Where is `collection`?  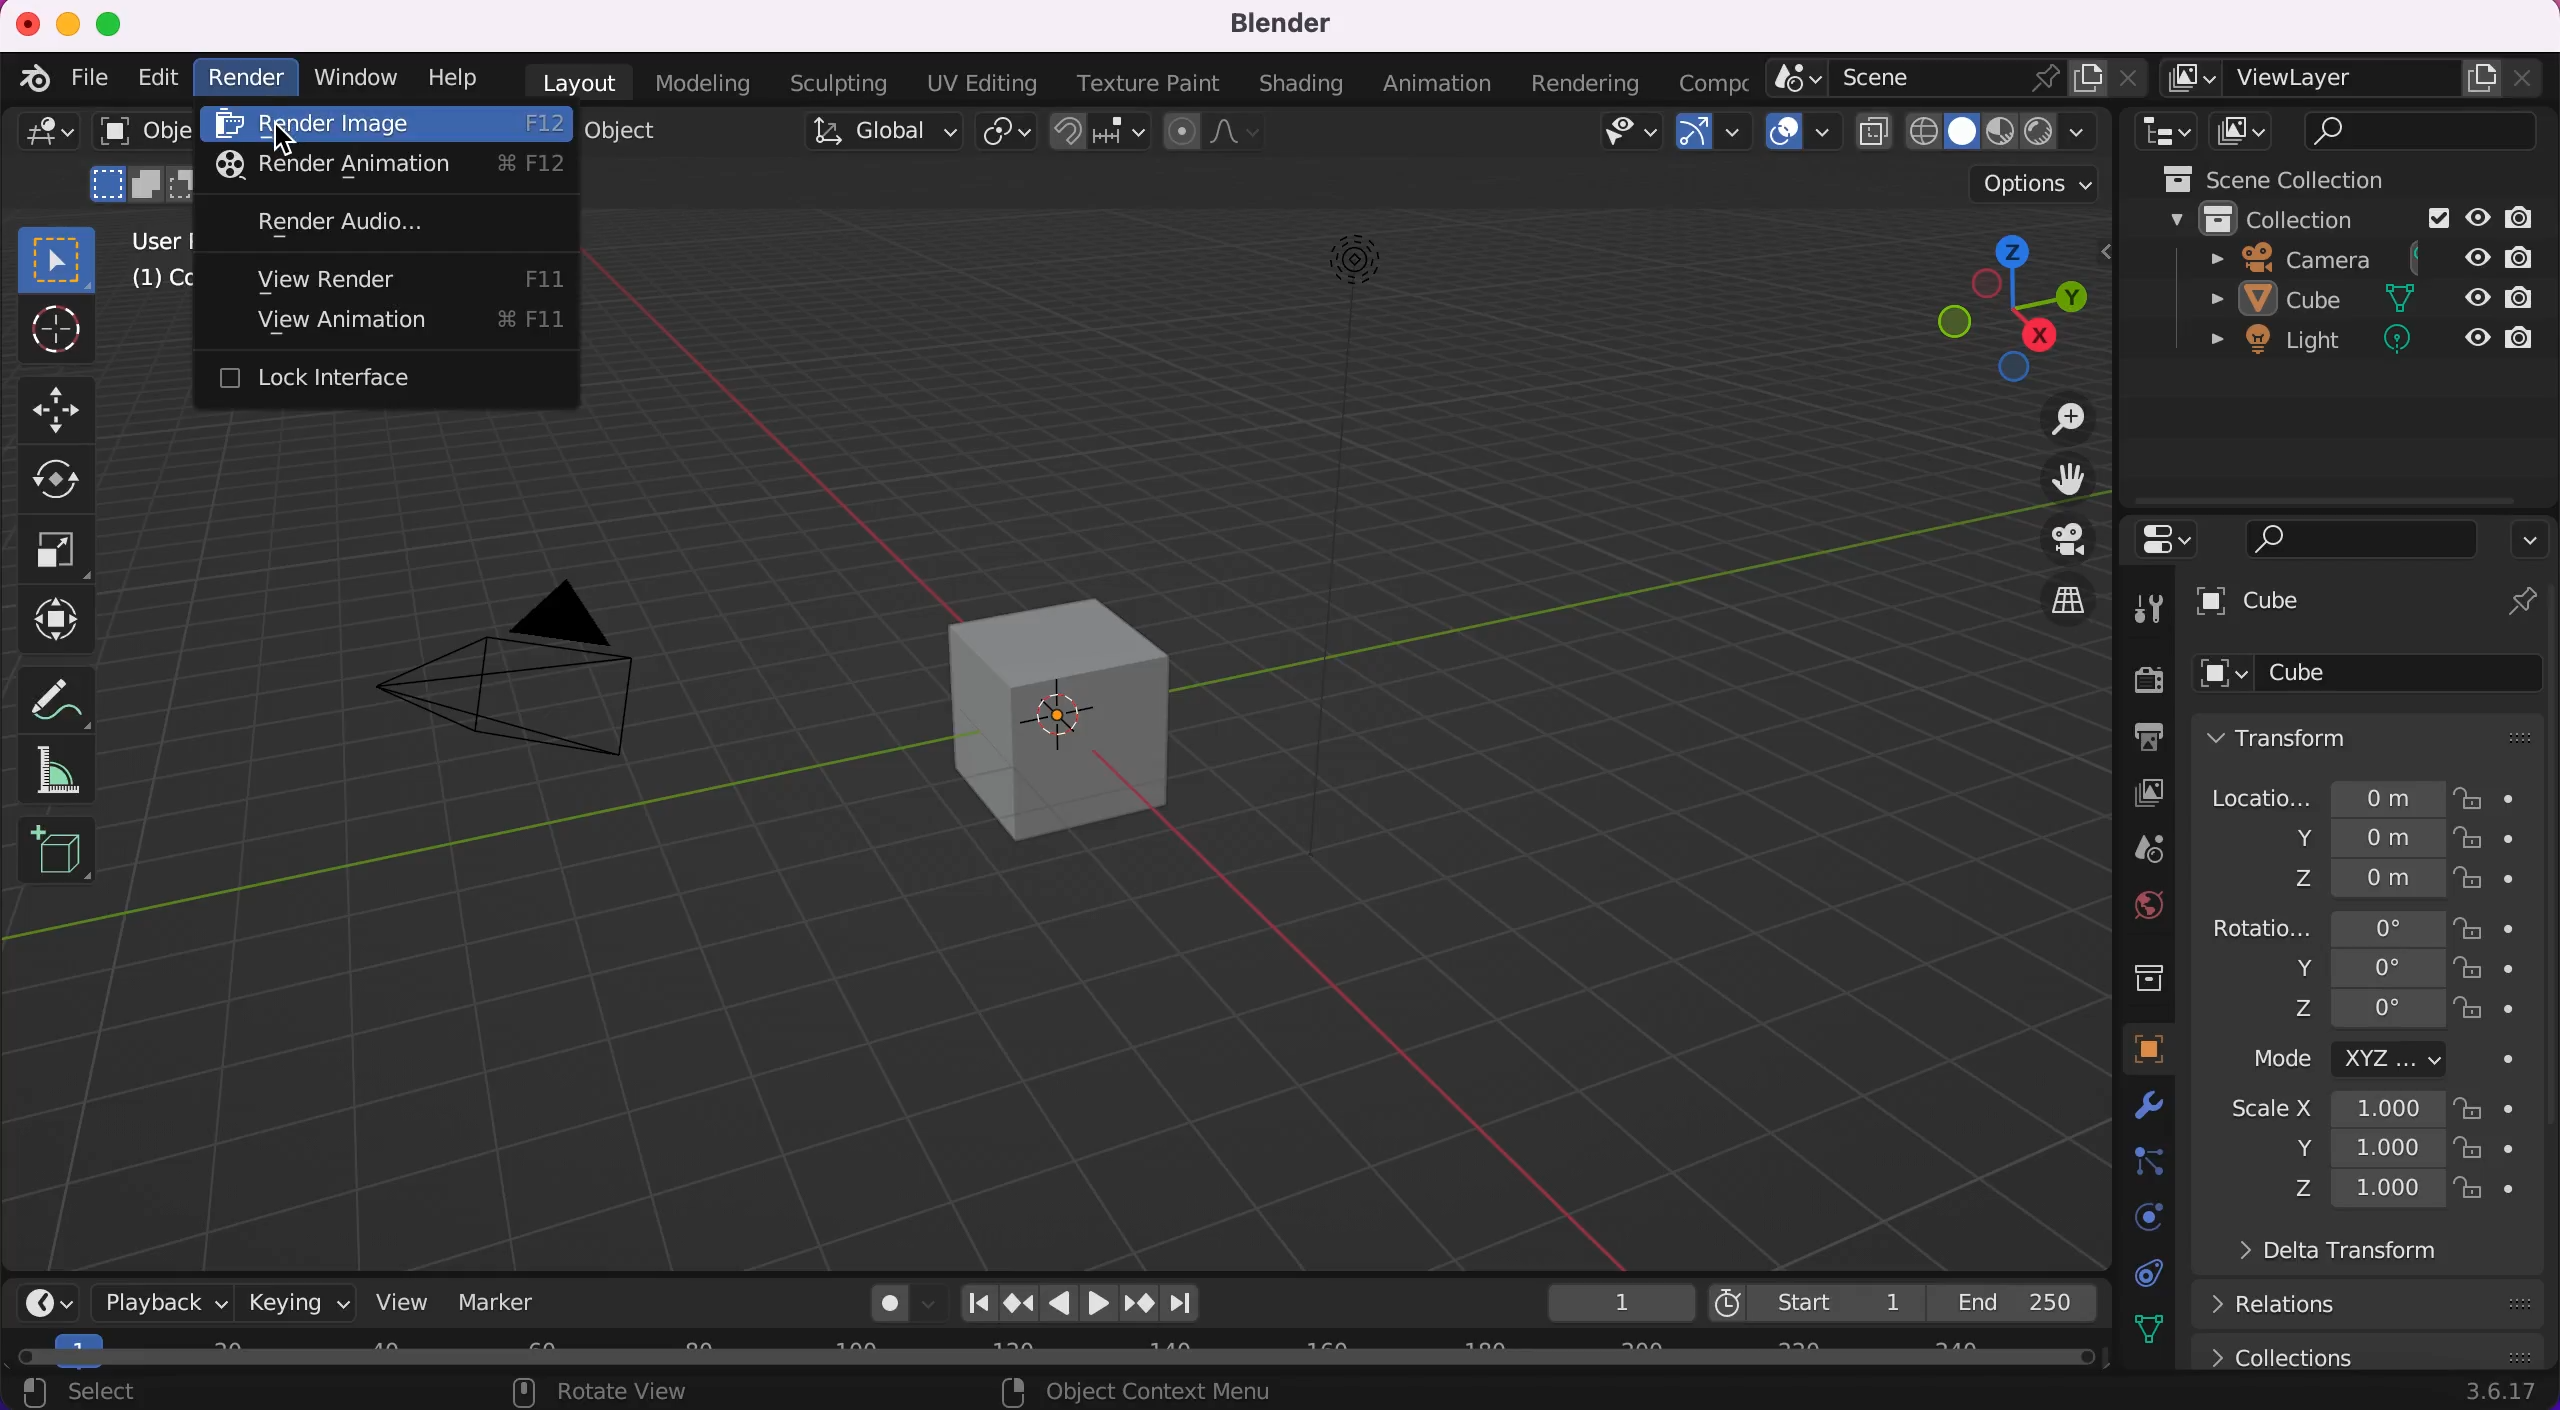
collection is located at coordinates (2270, 222).